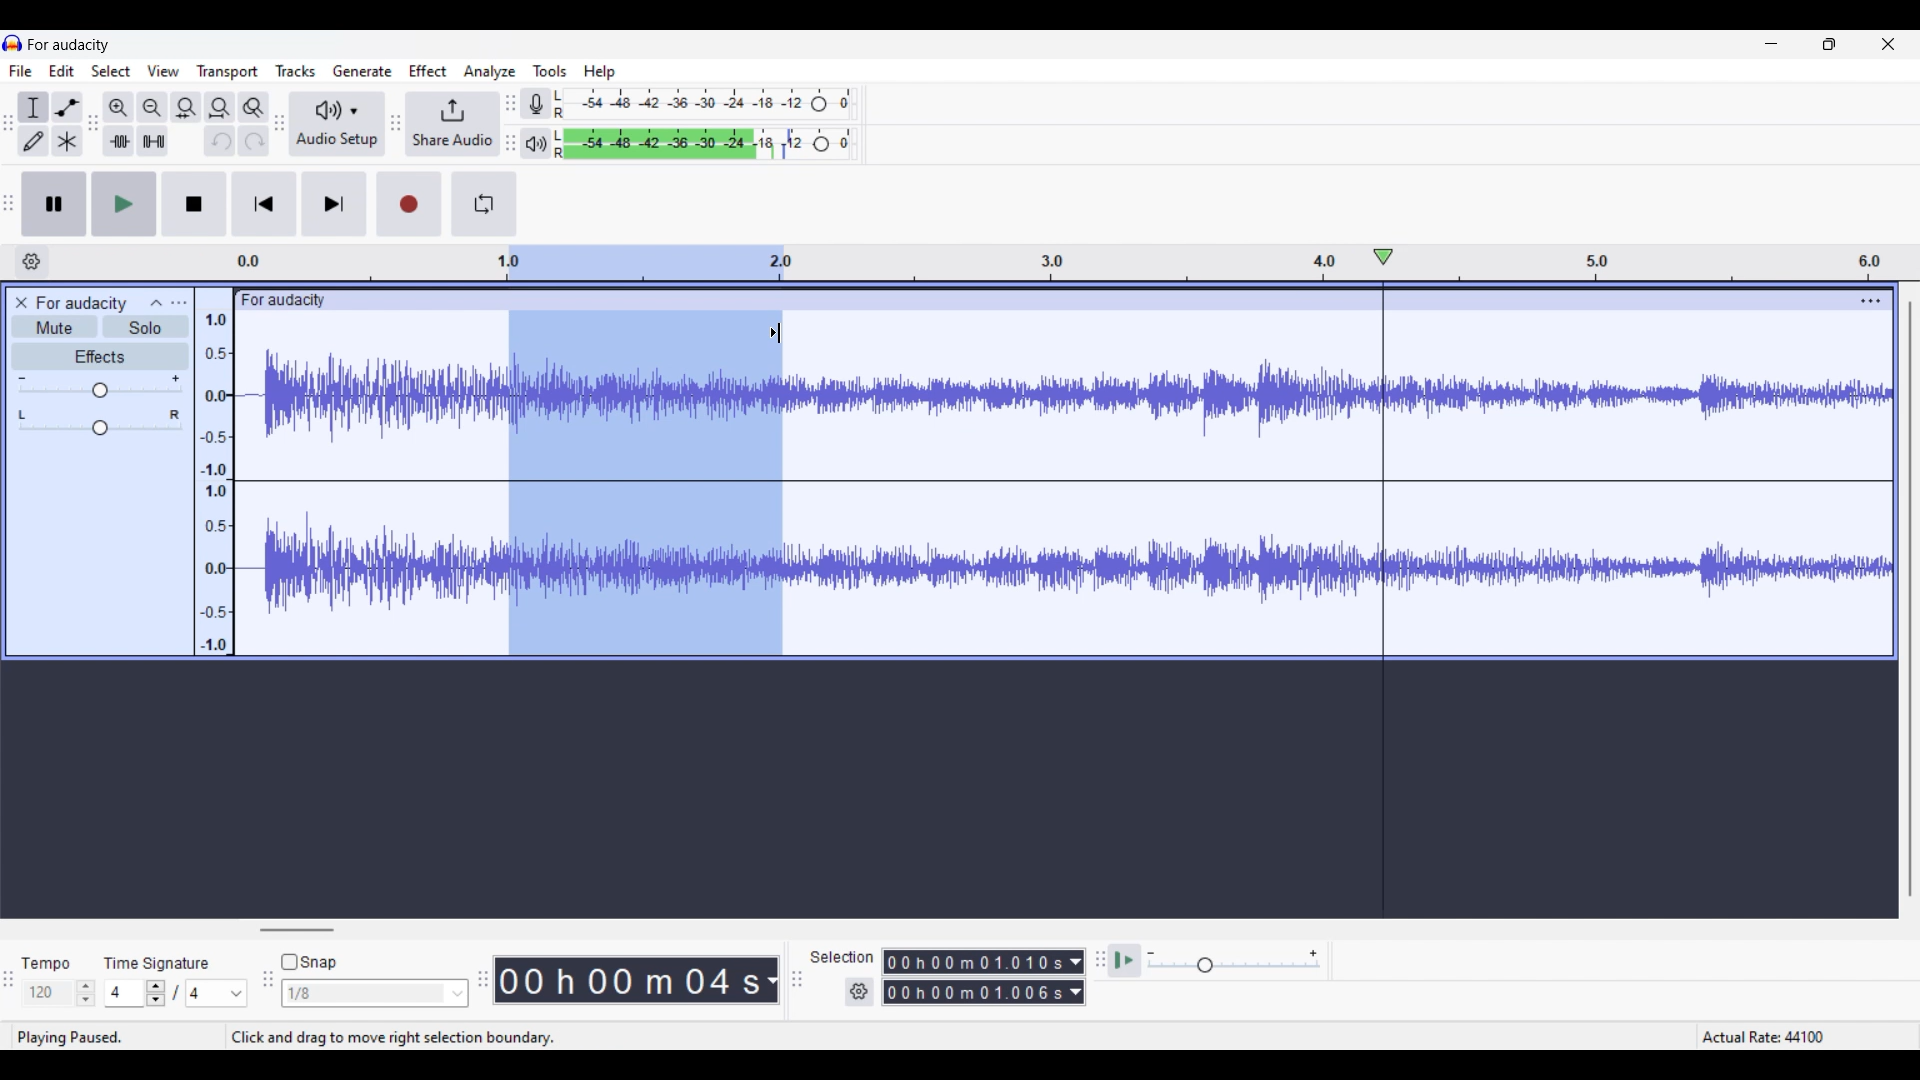  I want to click on Close track, so click(21, 303).